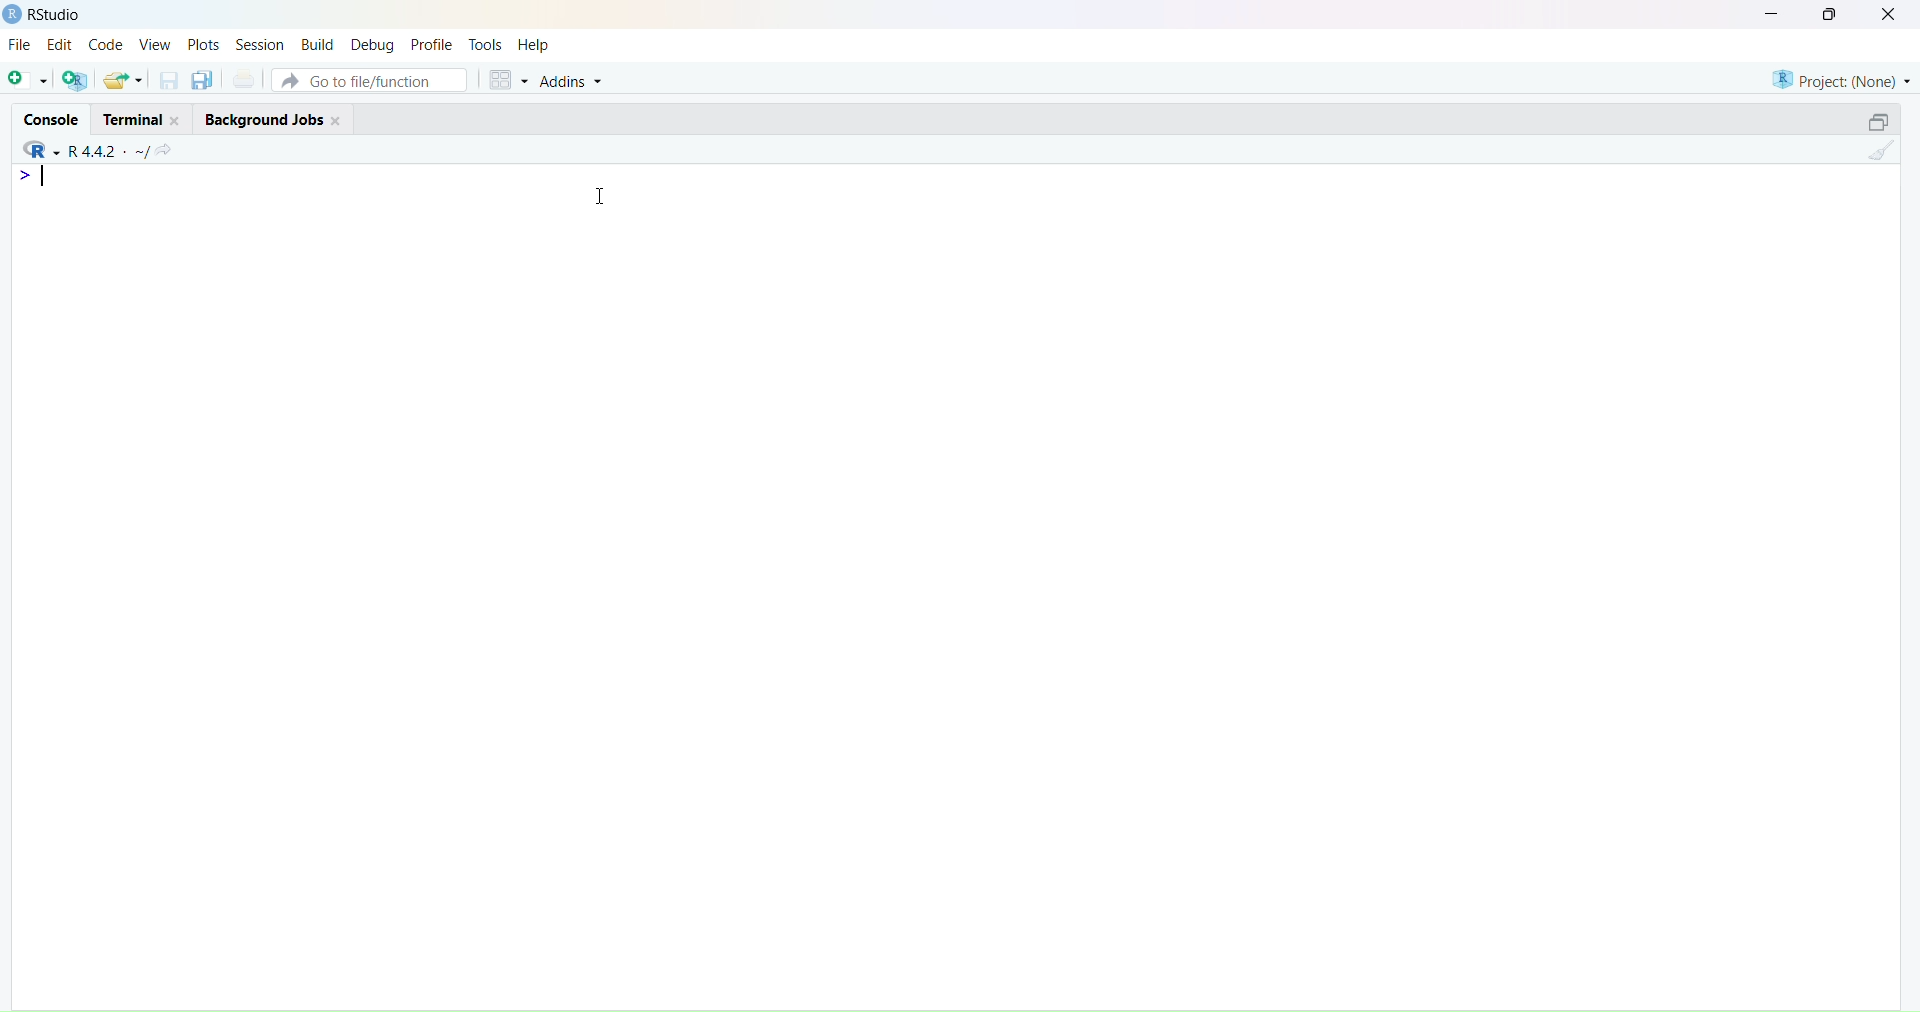 This screenshot has width=1920, height=1012. What do you see at coordinates (20, 43) in the screenshot?
I see `file` at bounding box center [20, 43].